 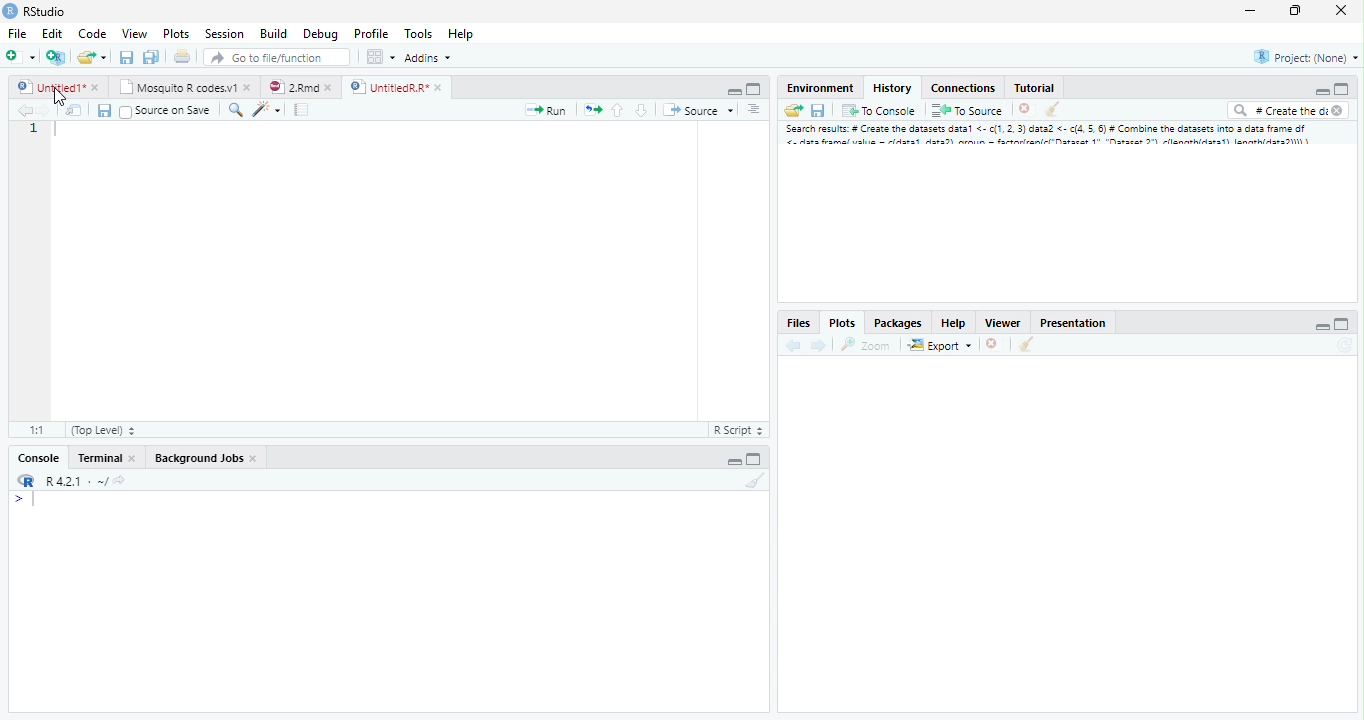 What do you see at coordinates (641, 111) in the screenshot?
I see `Go to the next section/chunk` at bounding box center [641, 111].